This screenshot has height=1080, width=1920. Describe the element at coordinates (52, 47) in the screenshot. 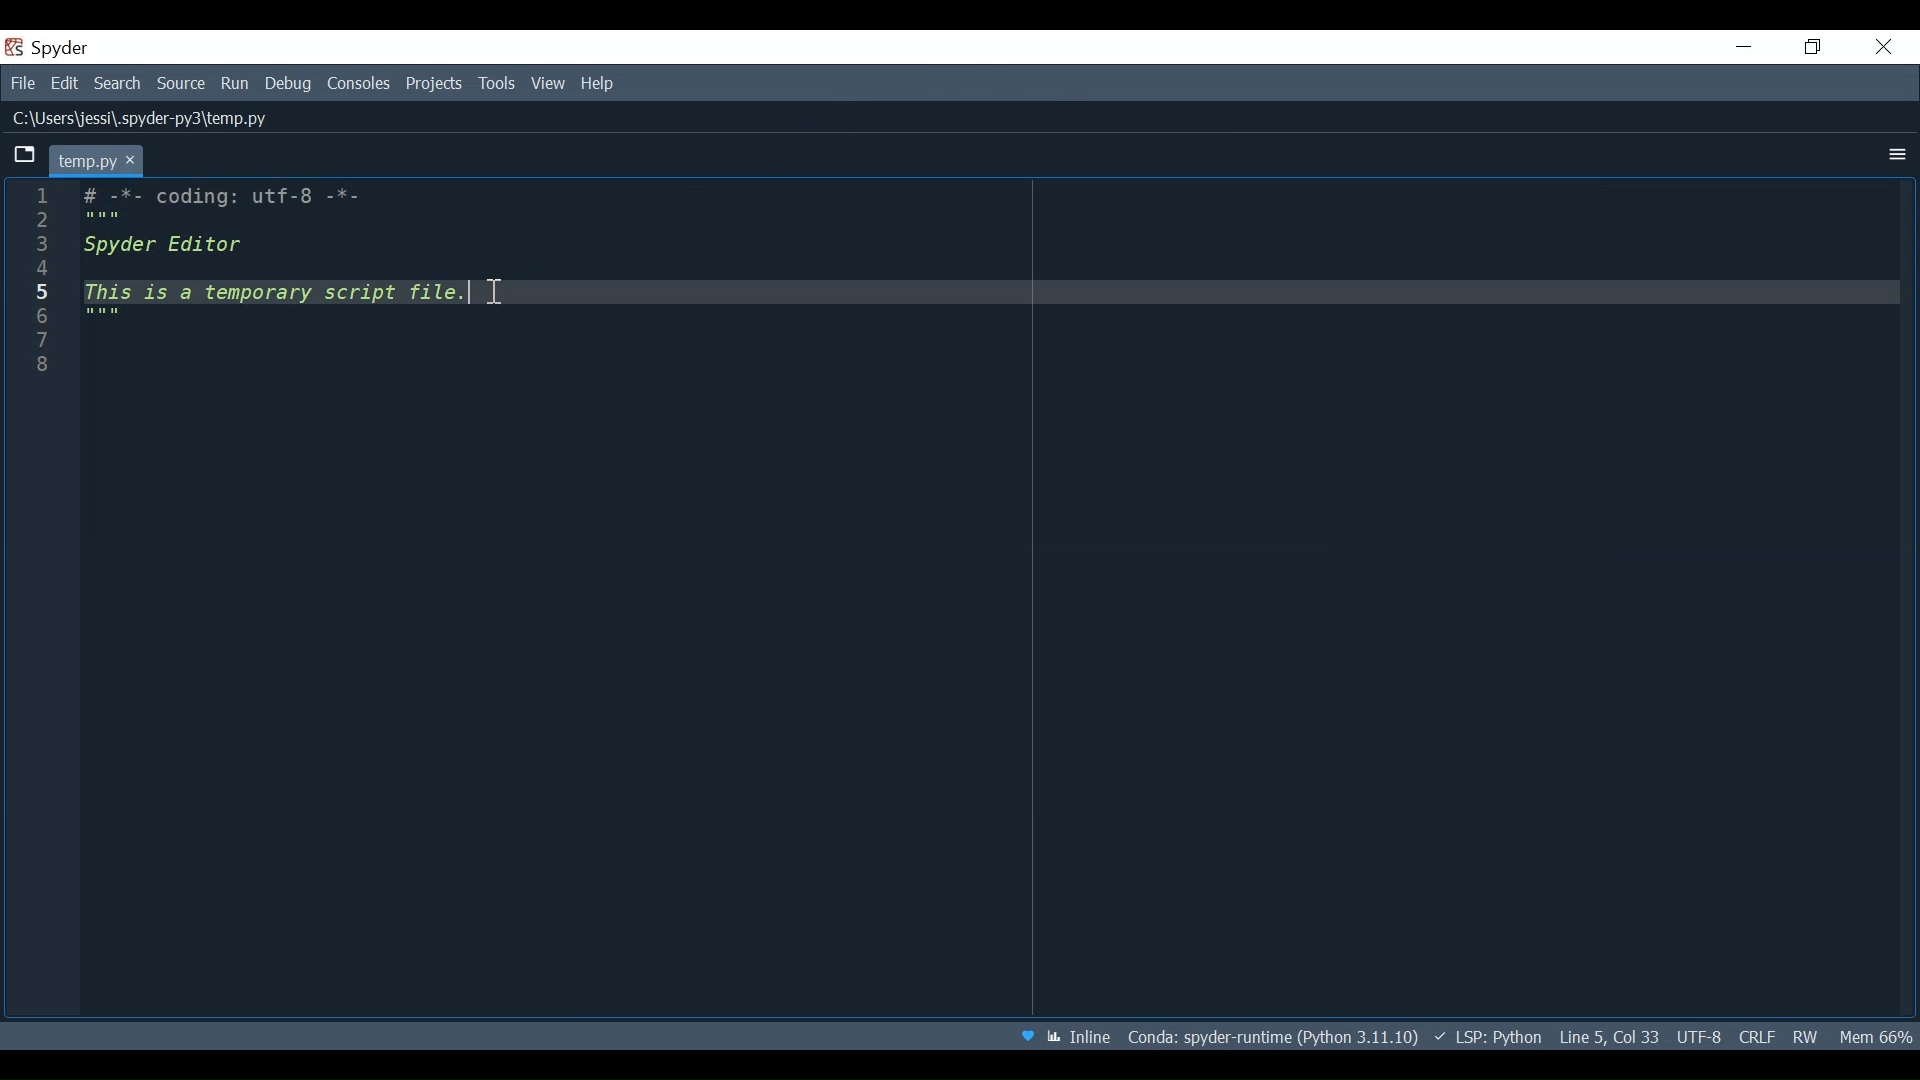

I see `Spyder Desktop Icon` at that location.